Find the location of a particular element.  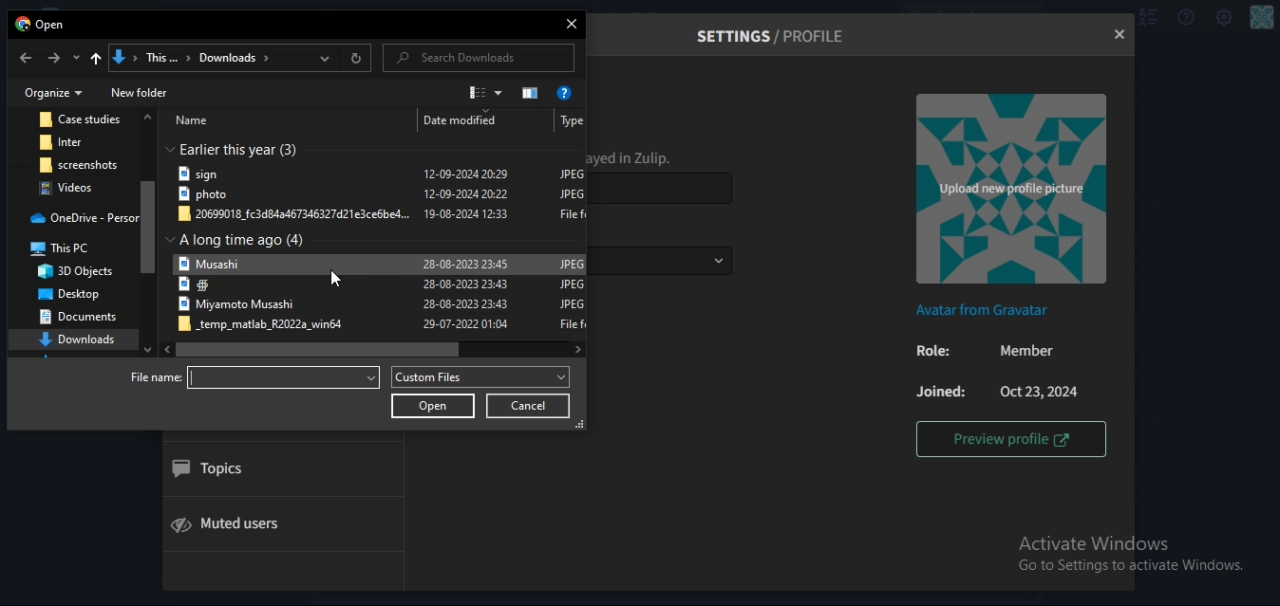

close is located at coordinates (1118, 35).